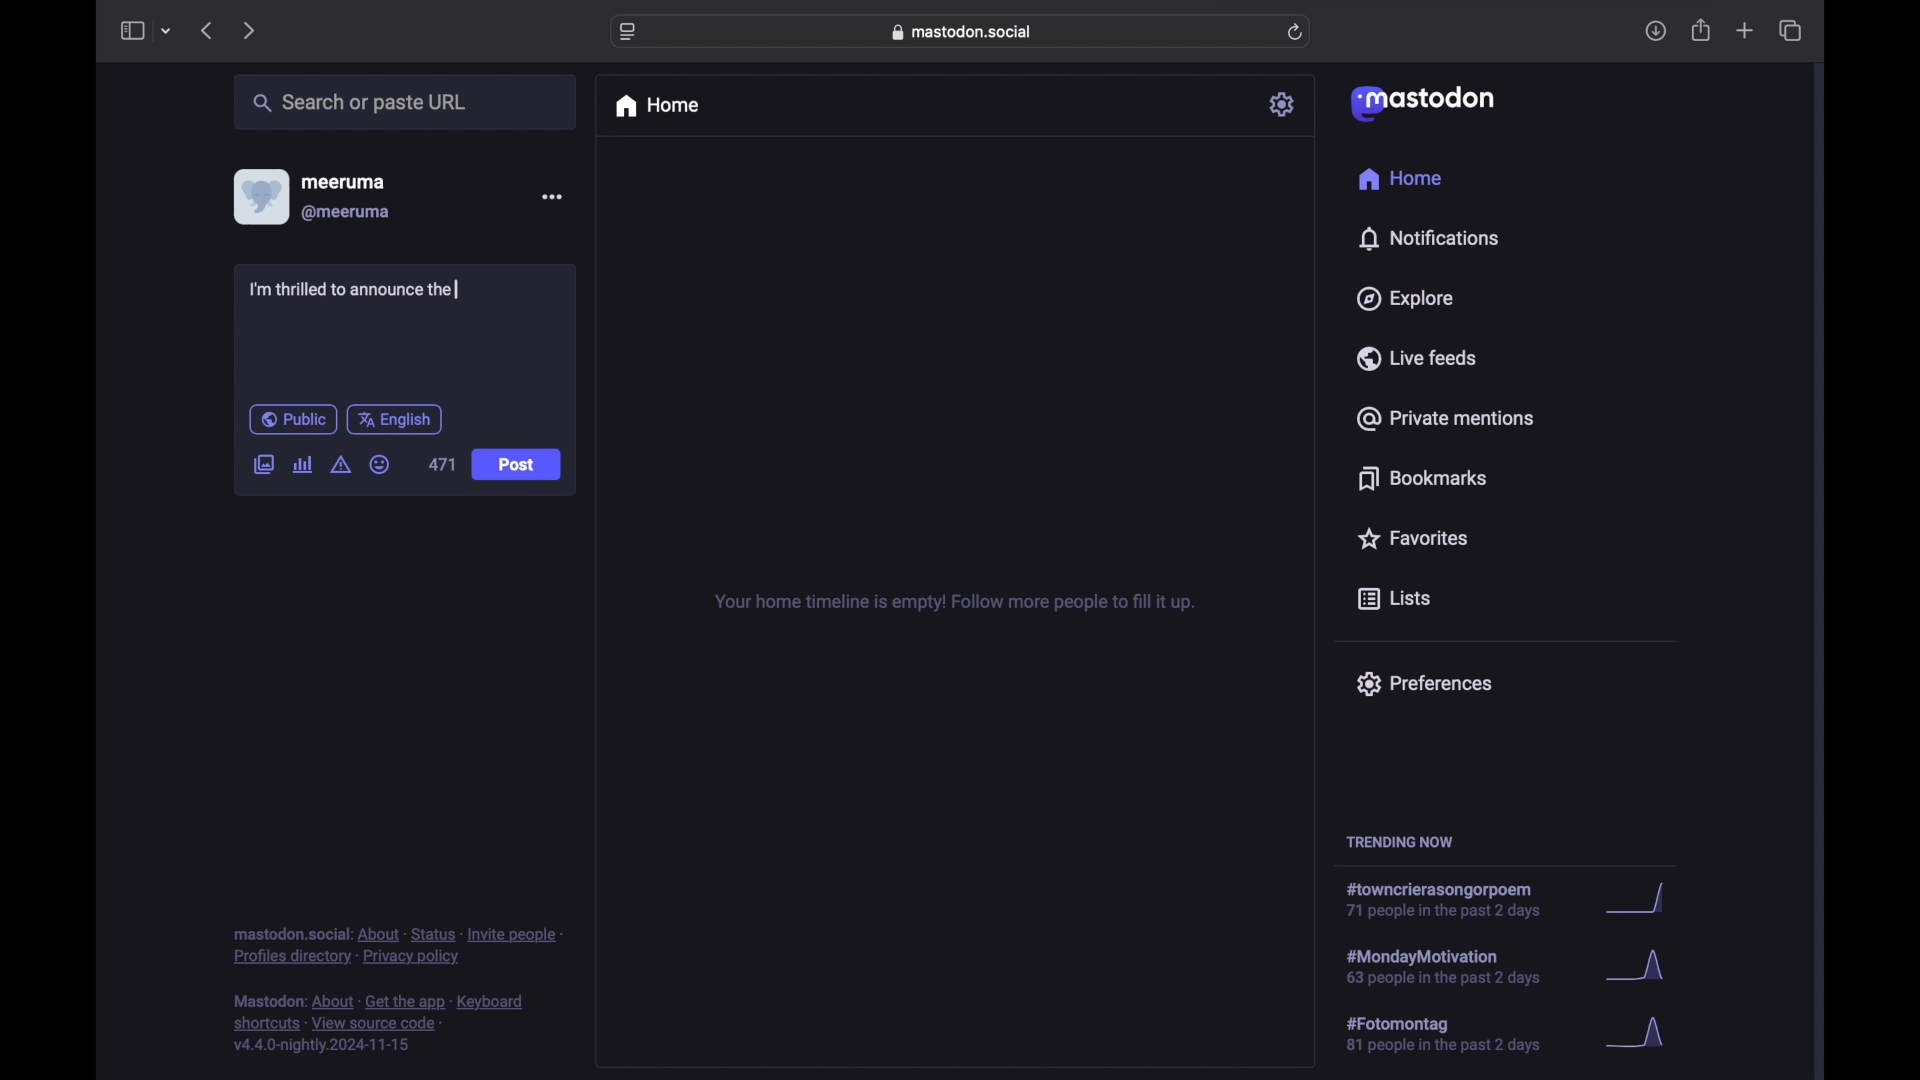 The image size is (1920, 1080). What do you see at coordinates (394, 421) in the screenshot?
I see `english` at bounding box center [394, 421].